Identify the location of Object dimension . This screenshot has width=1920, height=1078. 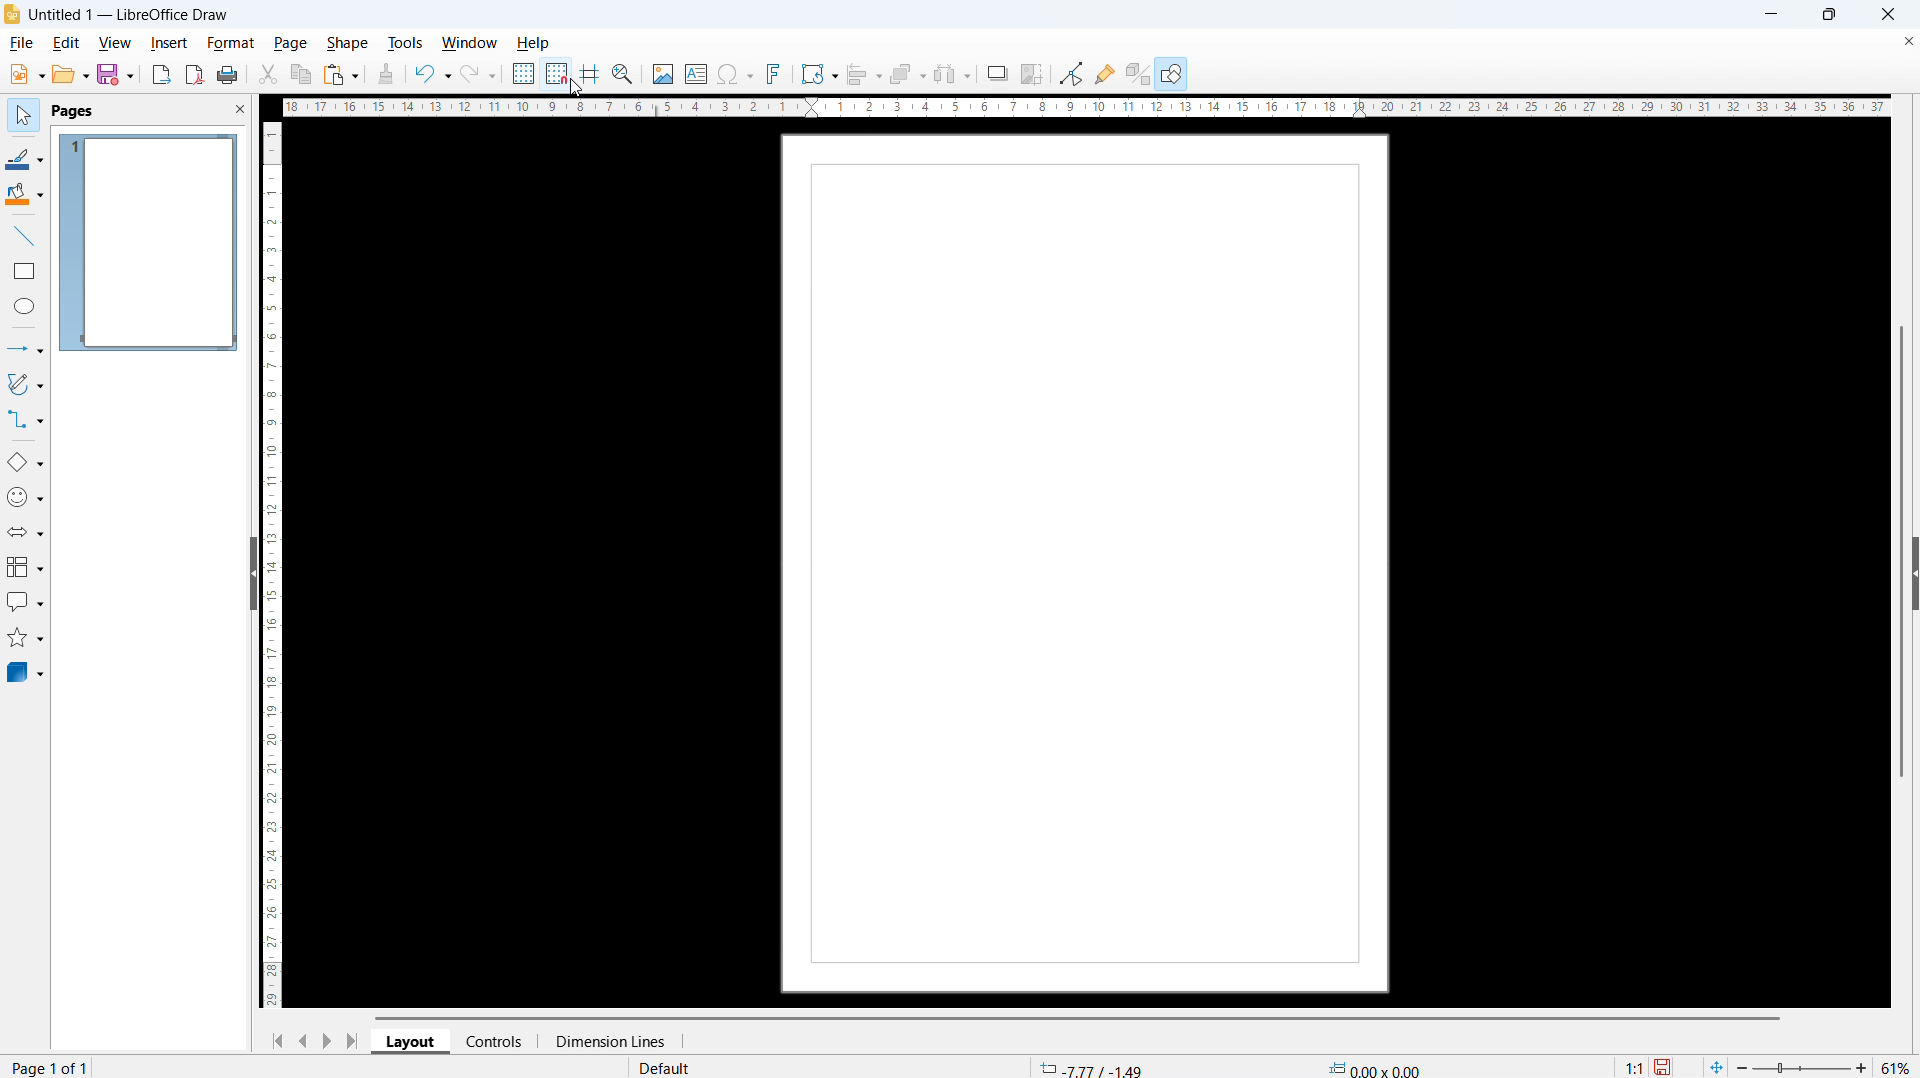
(1378, 1066).